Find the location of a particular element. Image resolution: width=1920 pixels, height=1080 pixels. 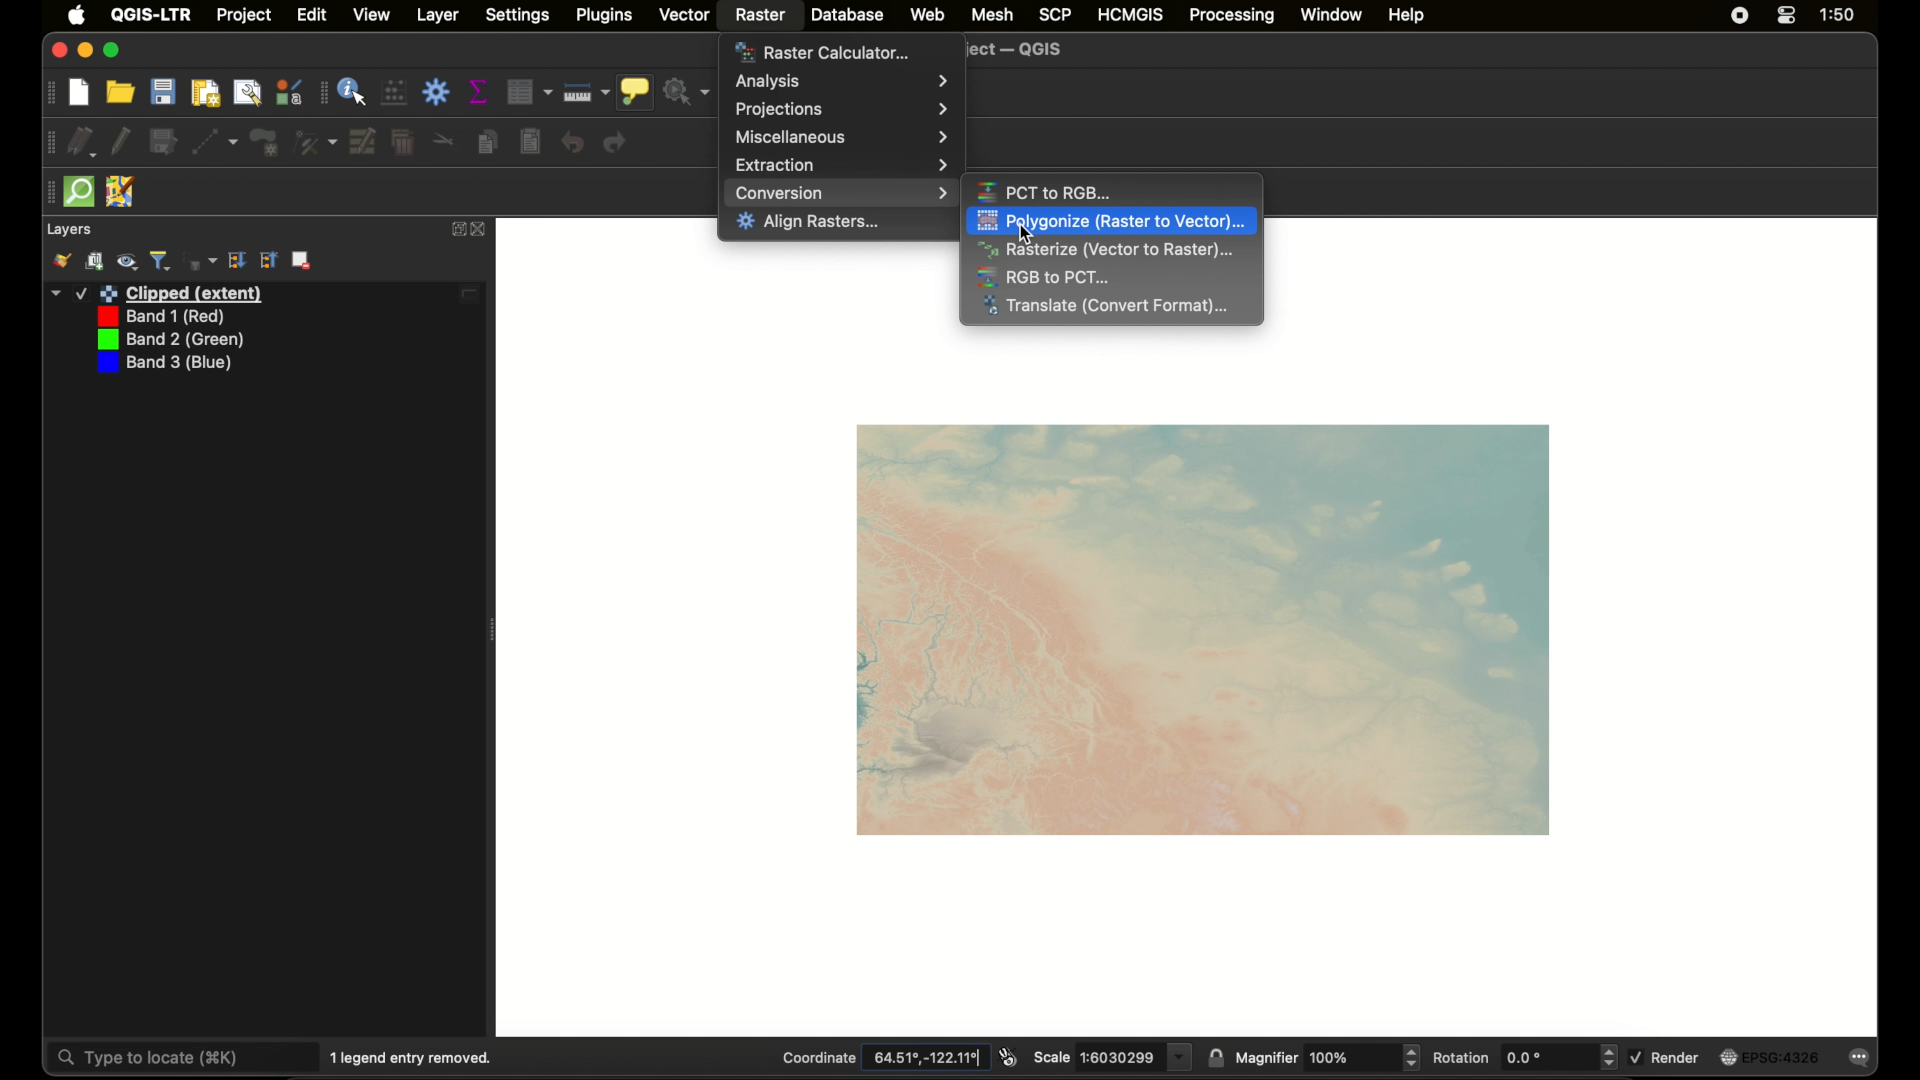

database is located at coordinates (847, 15).